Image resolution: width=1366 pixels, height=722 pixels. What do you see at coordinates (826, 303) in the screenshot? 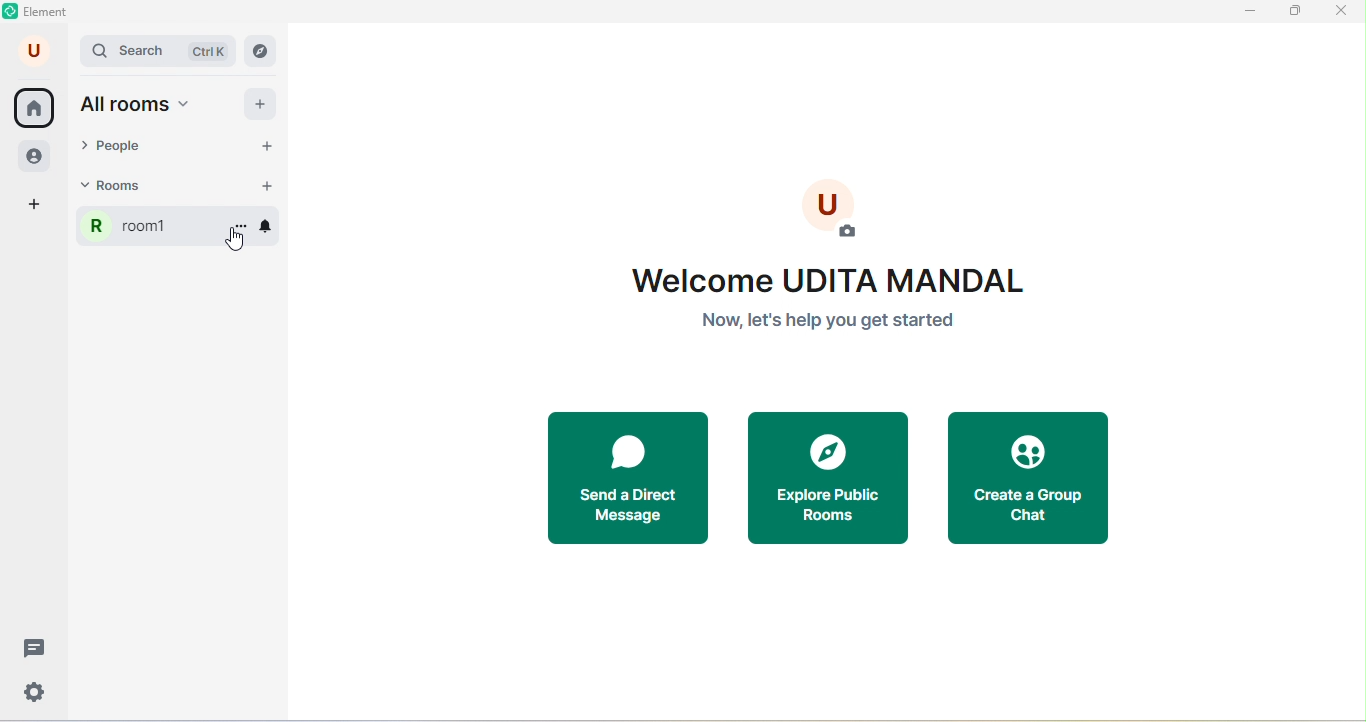
I see `welcome text` at bounding box center [826, 303].